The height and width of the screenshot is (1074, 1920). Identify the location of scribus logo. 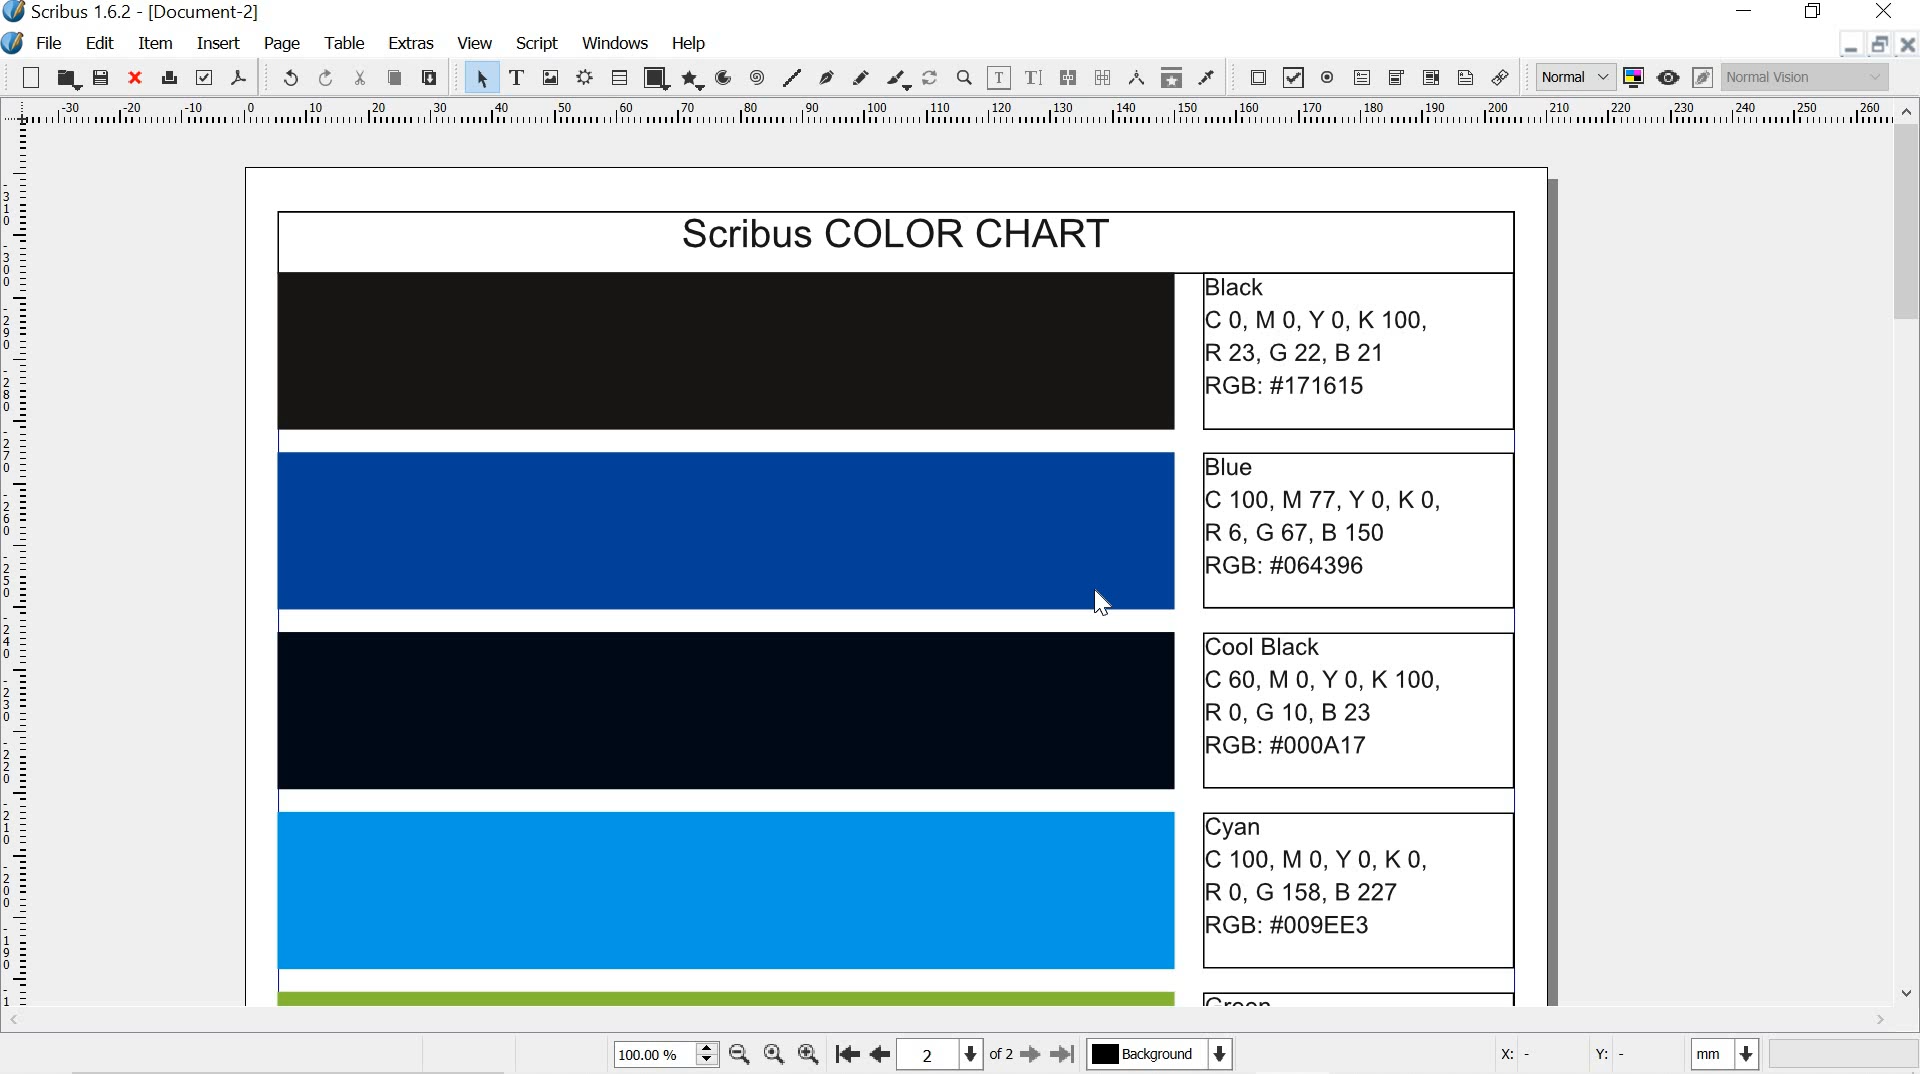
(14, 13).